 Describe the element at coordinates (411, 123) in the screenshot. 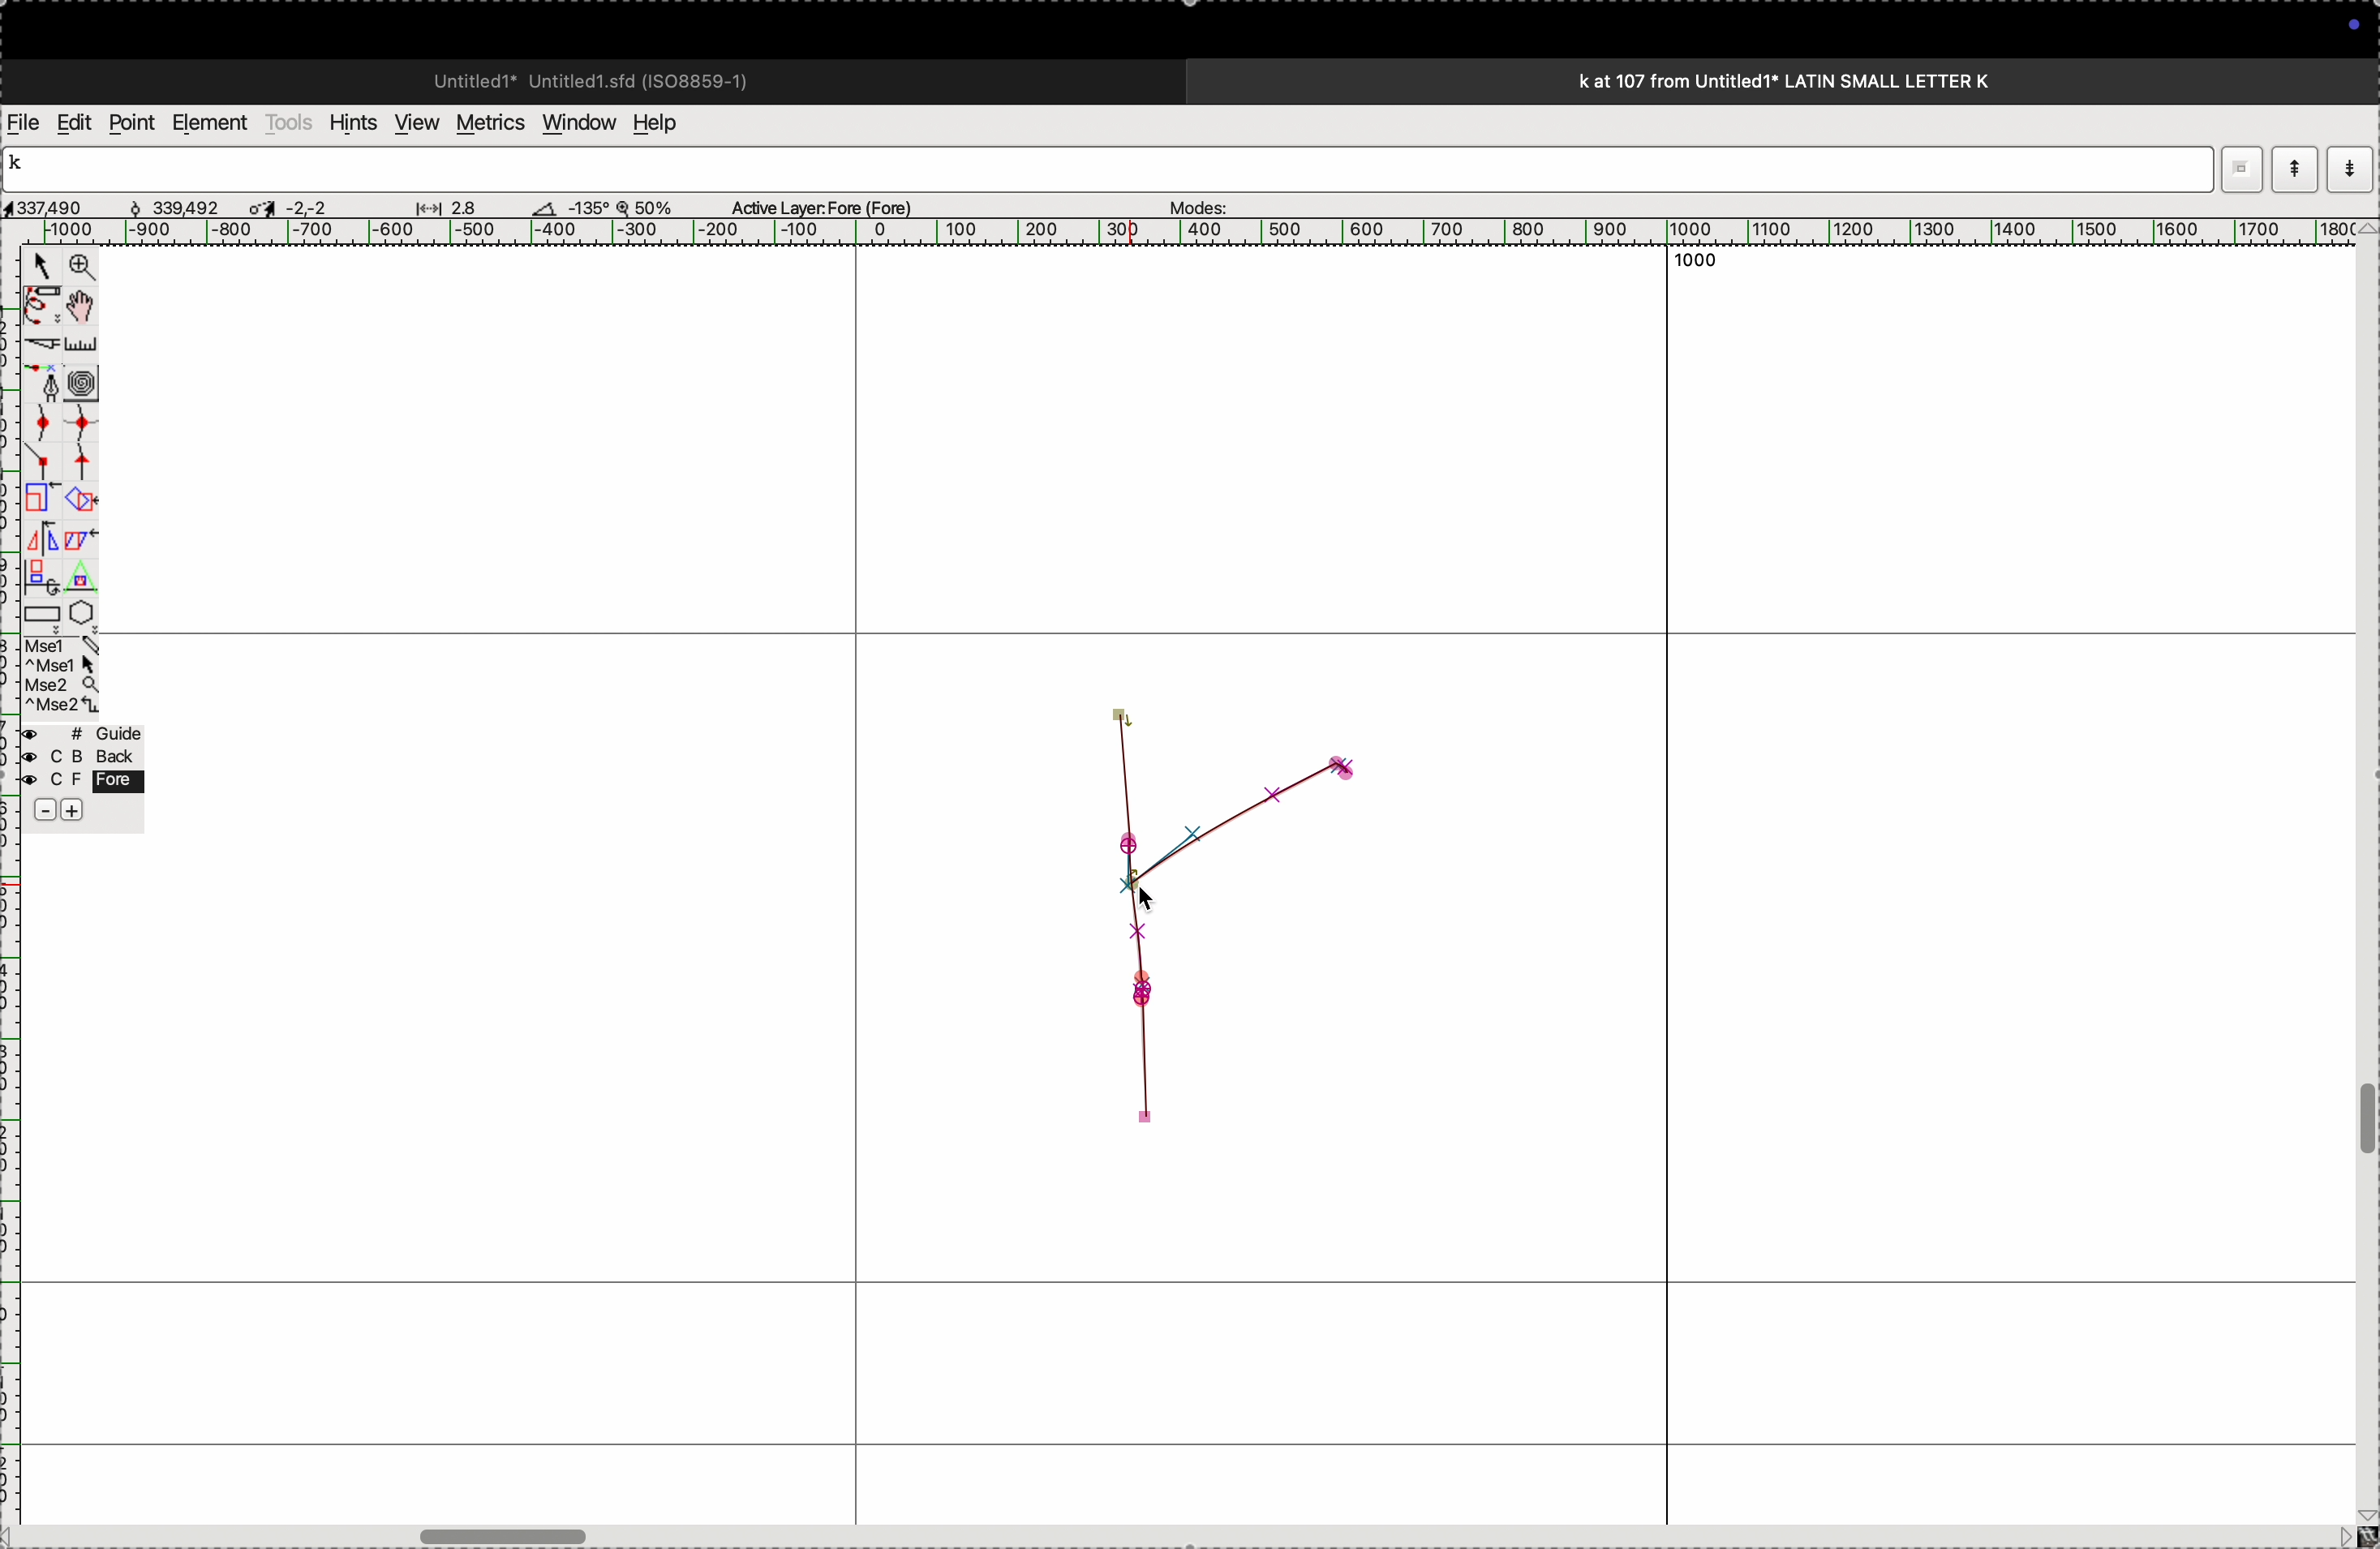

I see `view` at that location.